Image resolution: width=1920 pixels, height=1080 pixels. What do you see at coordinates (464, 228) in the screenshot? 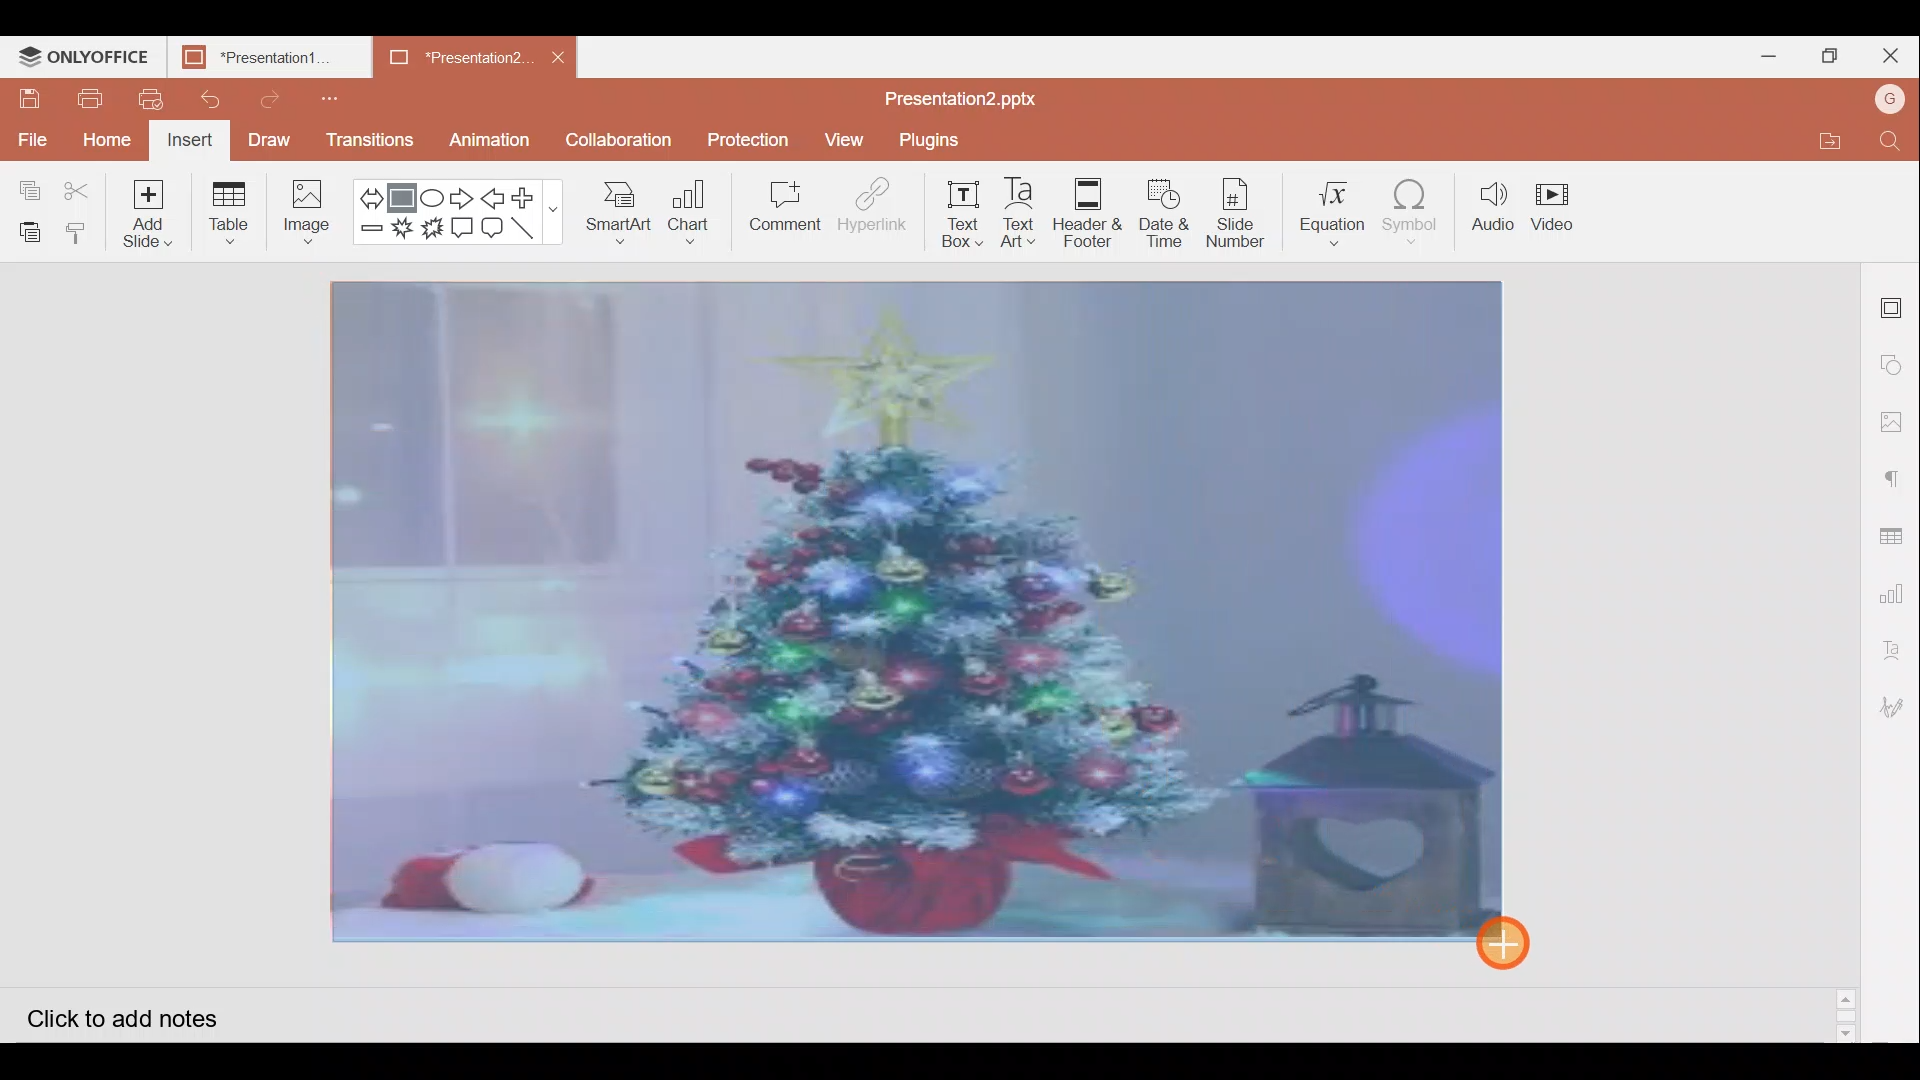
I see `Rectangular callout` at bounding box center [464, 228].